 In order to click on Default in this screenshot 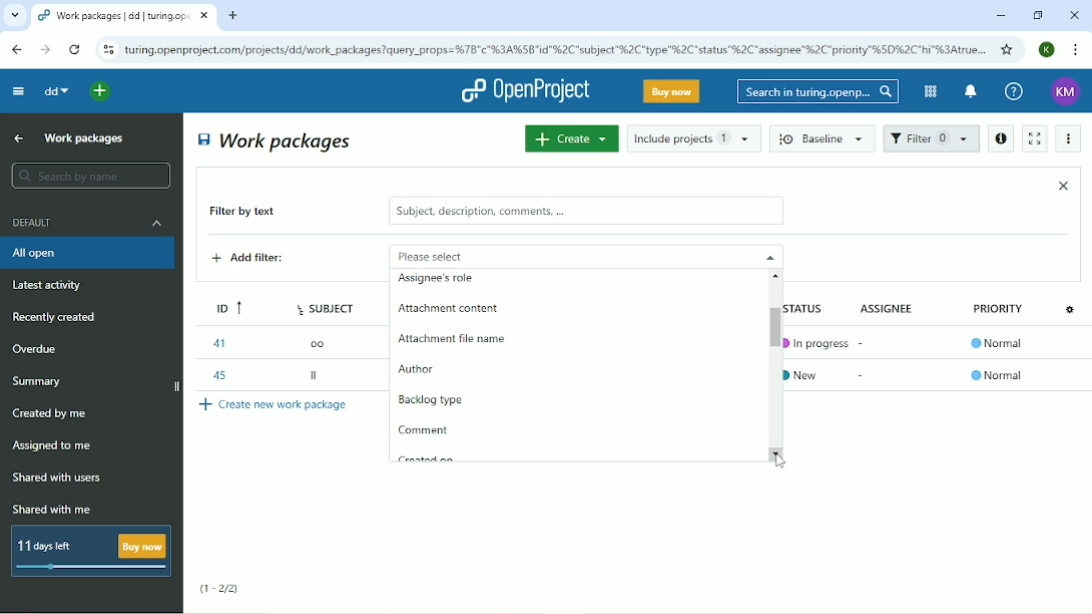, I will do `click(89, 222)`.